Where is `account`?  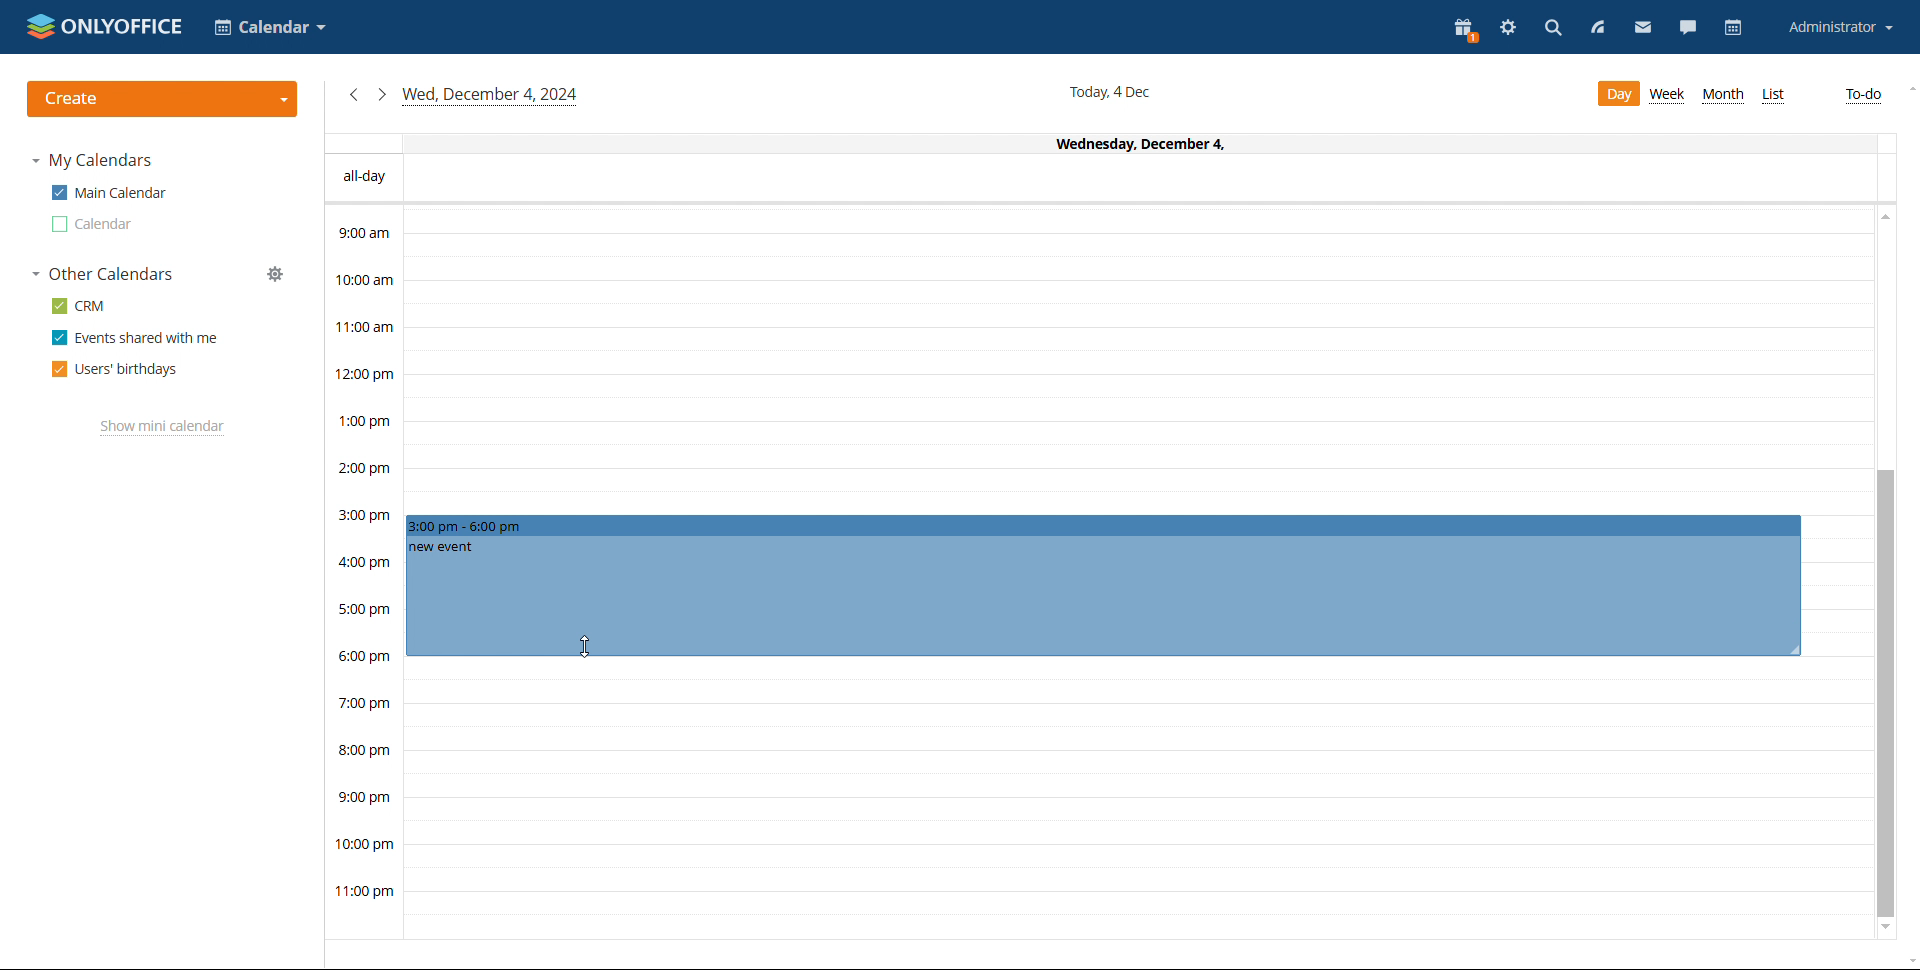 account is located at coordinates (1839, 27).